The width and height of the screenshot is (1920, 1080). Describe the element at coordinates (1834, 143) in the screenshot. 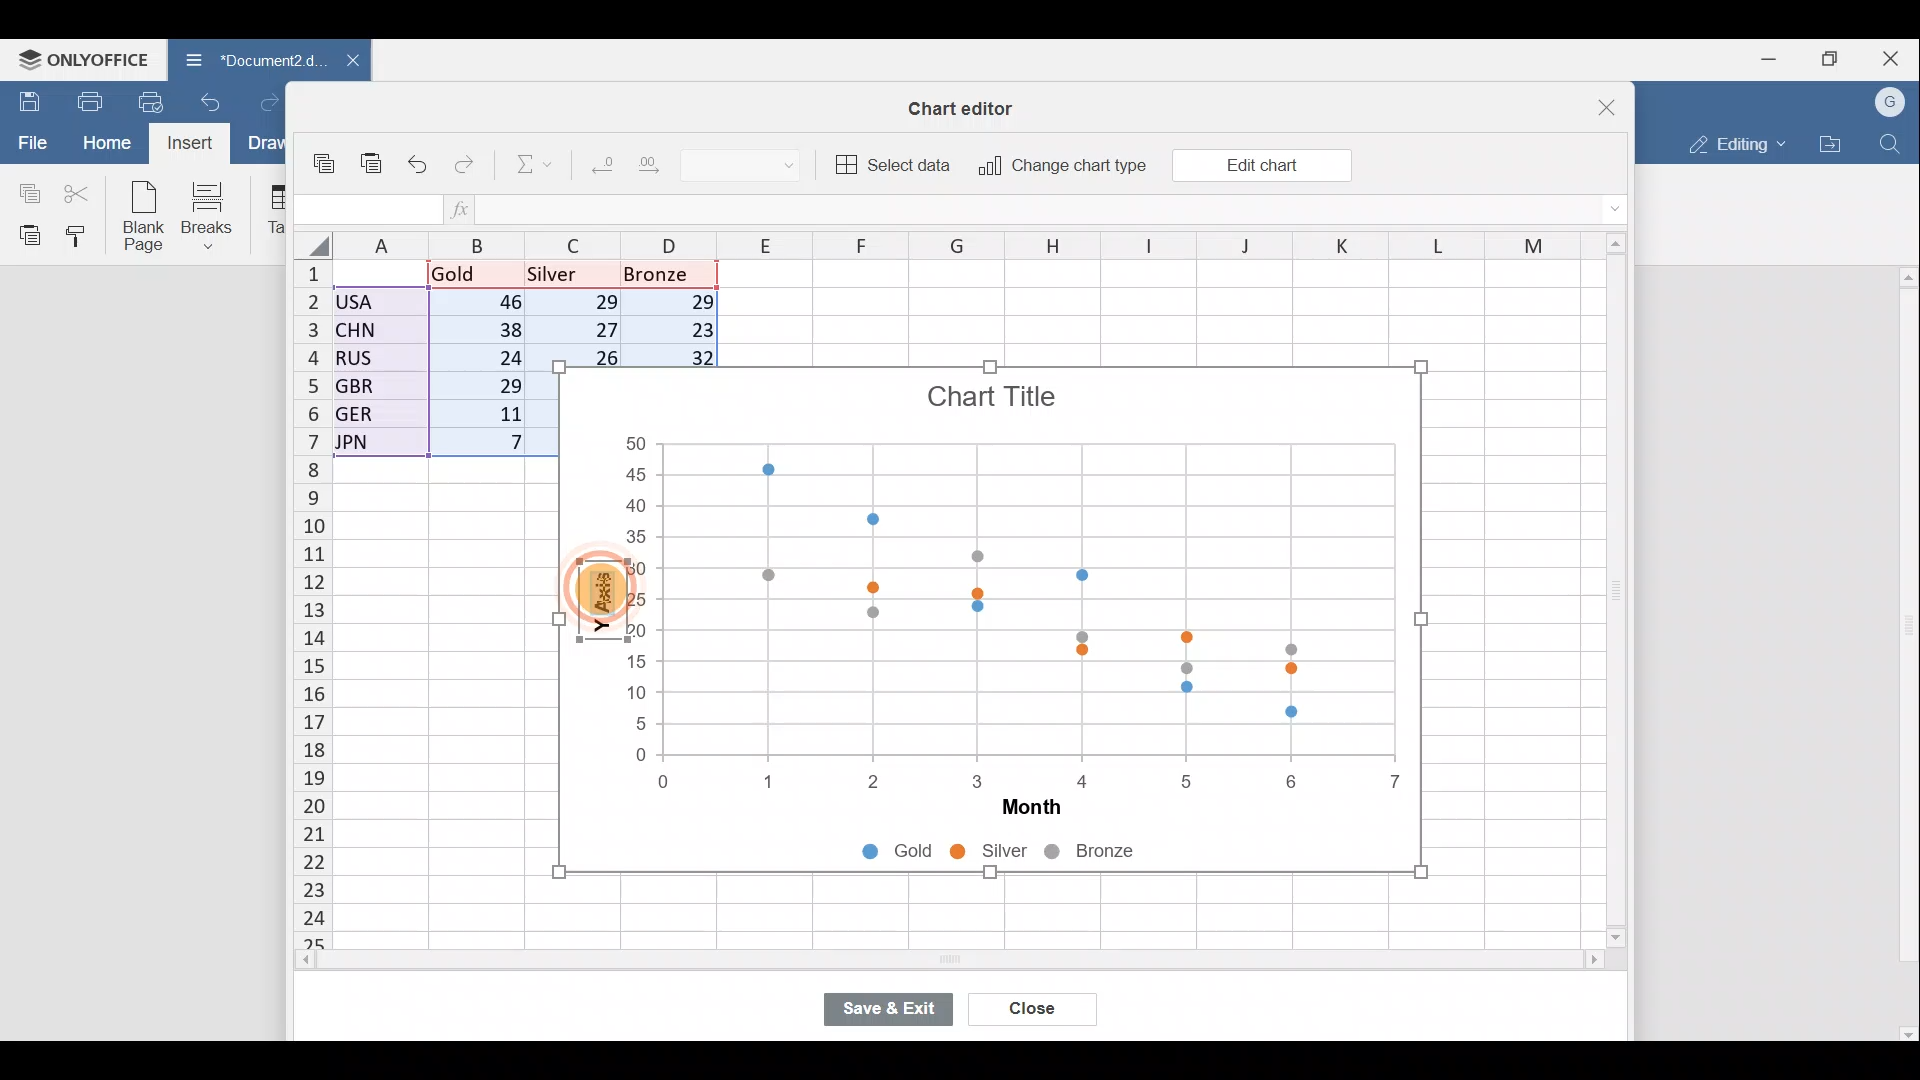

I see `Open file location` at that location.